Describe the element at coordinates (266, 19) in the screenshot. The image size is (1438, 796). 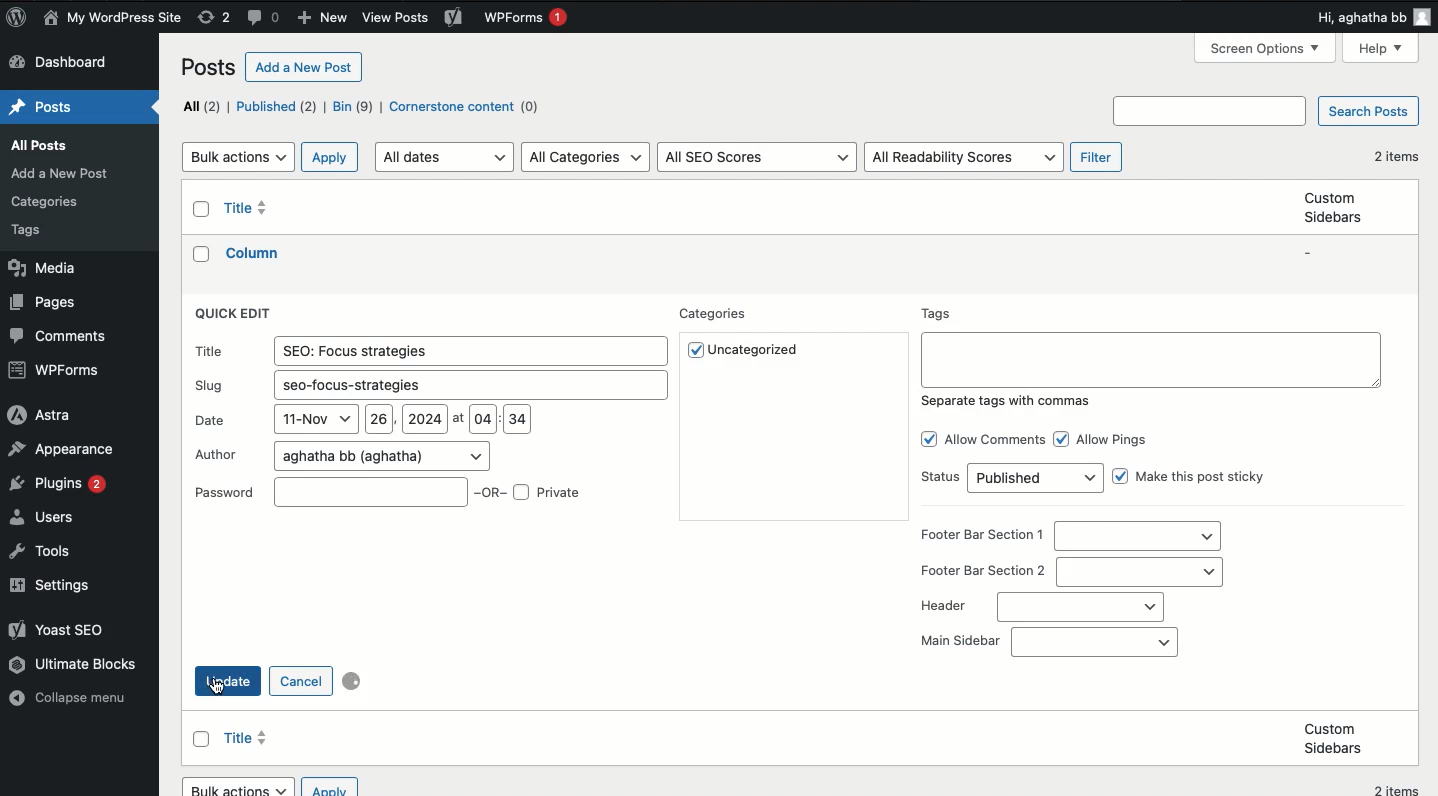
I see `Comments` at that location.